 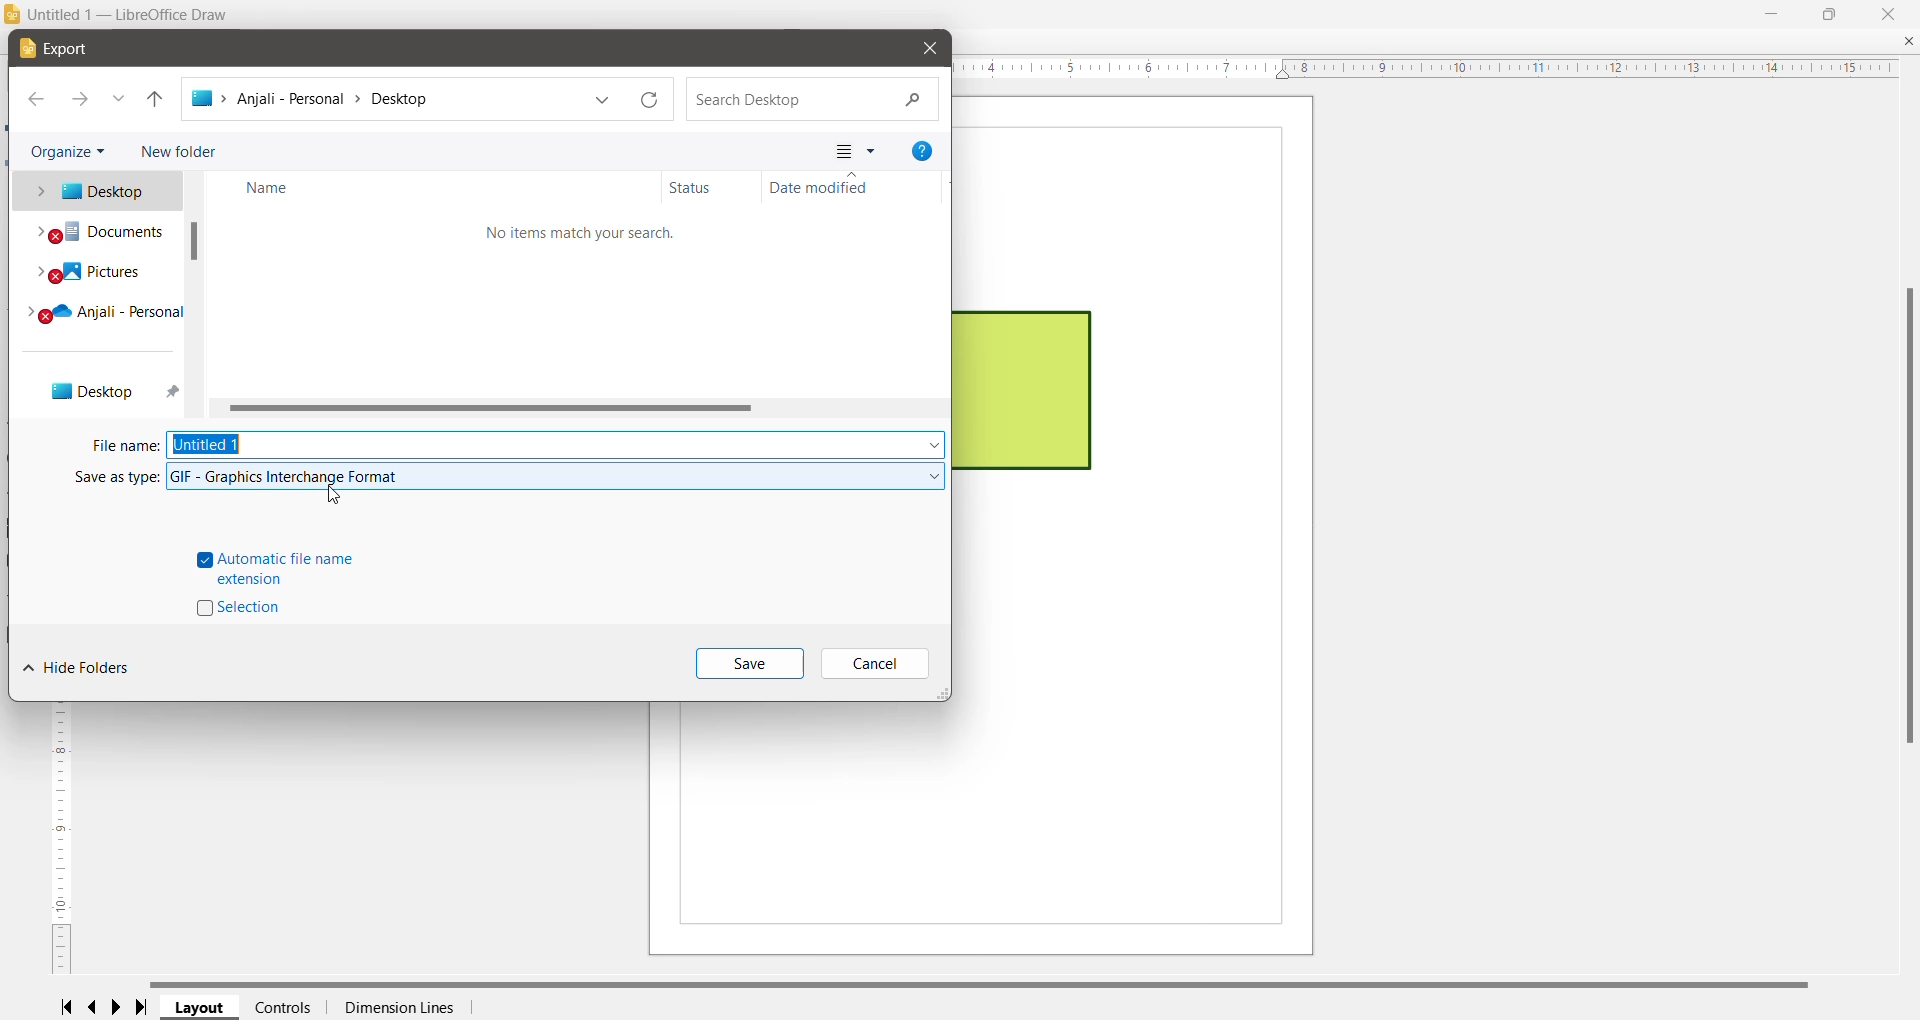 What do you see at coordinates (583, 407) in the screenshot?
I see `Horizontal Scroll Bar` at bounding box center [583, 407].